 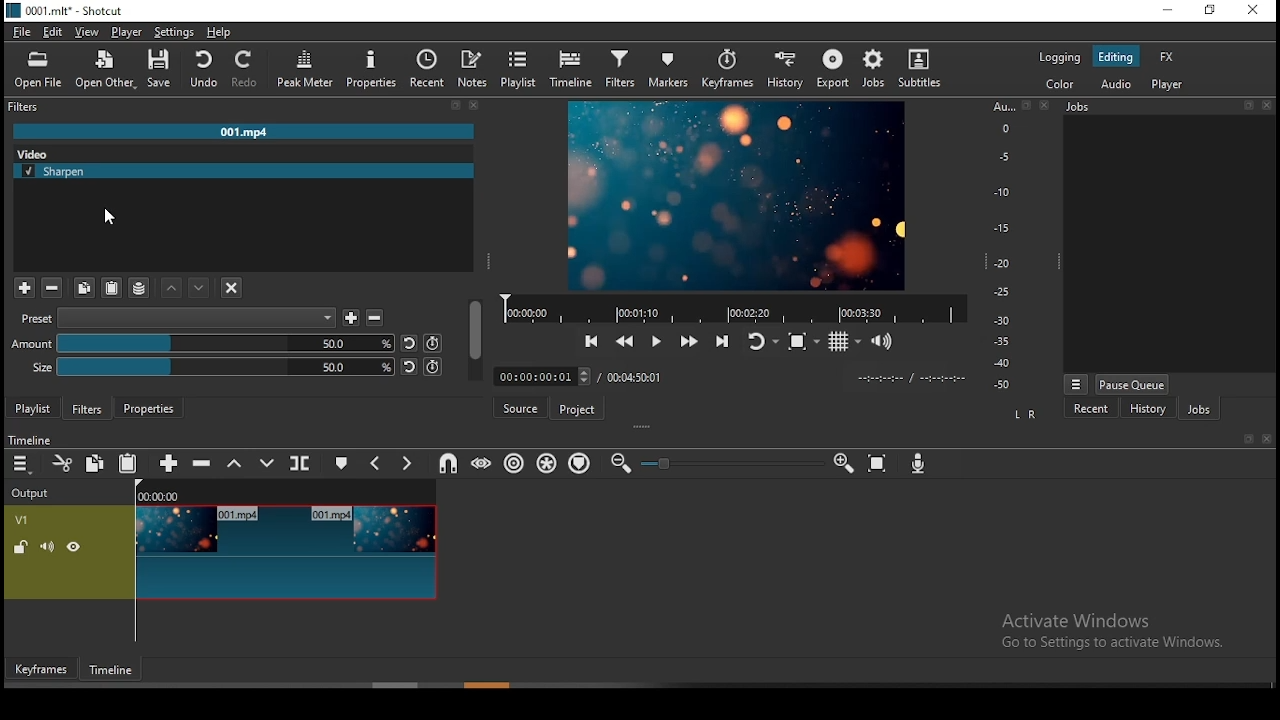 What do you see at coordinates (1211, 9) in the screenshot?
I see `restore` at bounding box center [1211, 9].